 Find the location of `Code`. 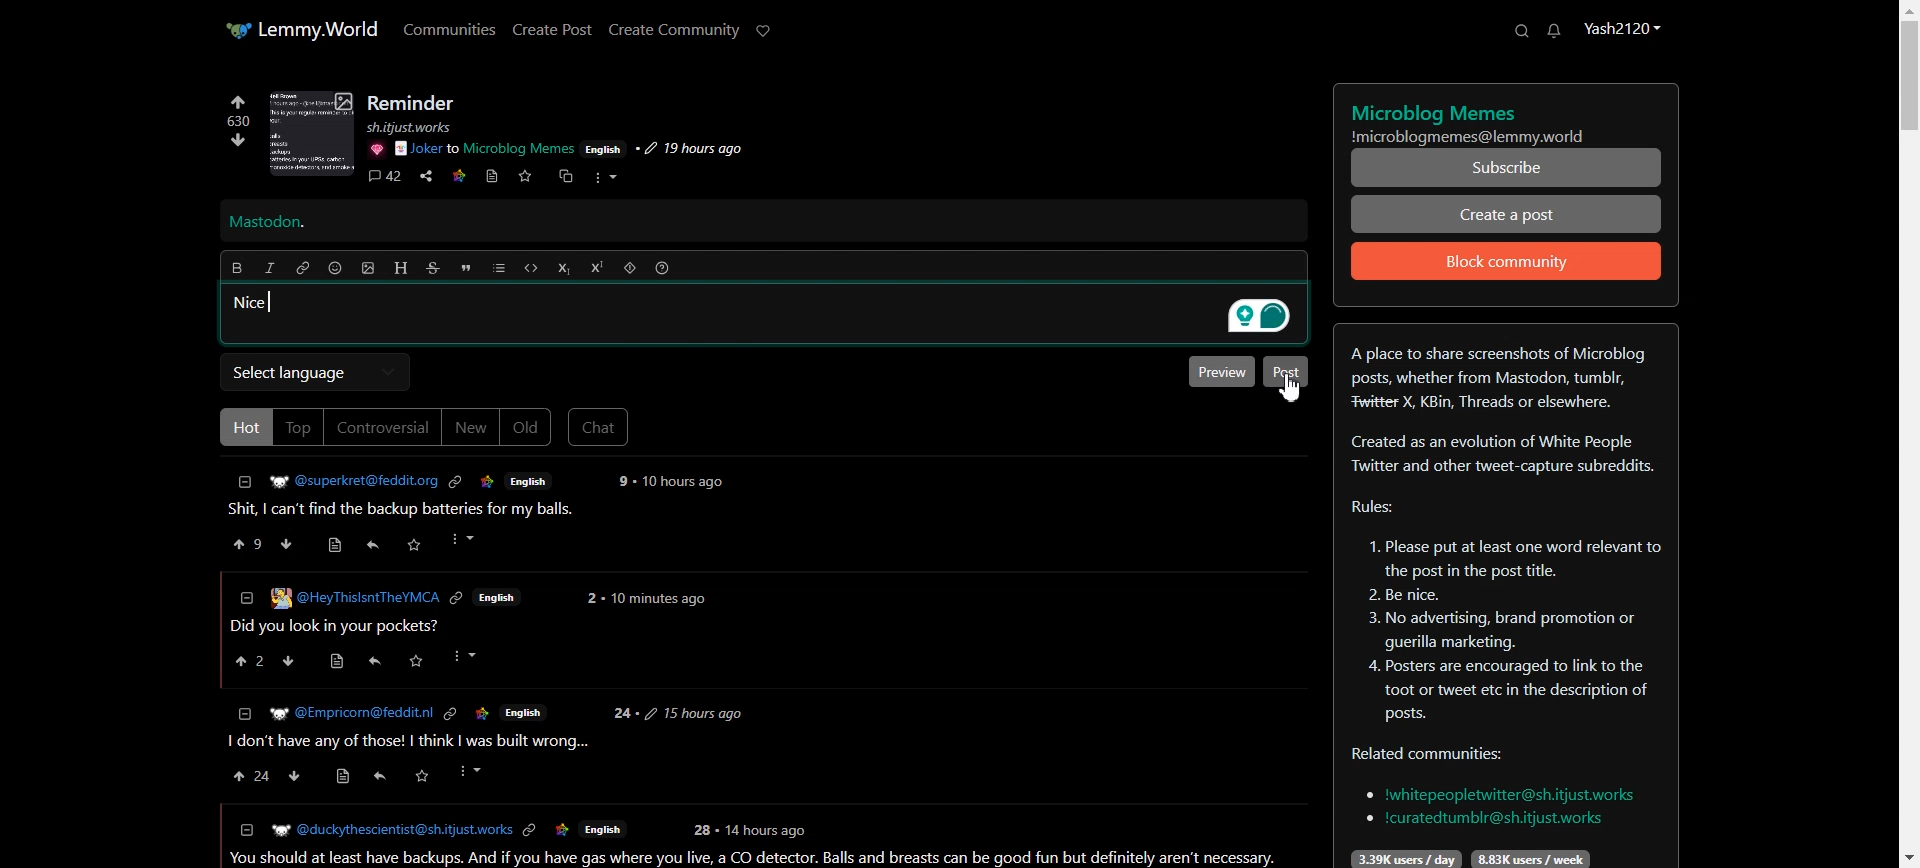

Code is located at coordinates (531, 268).